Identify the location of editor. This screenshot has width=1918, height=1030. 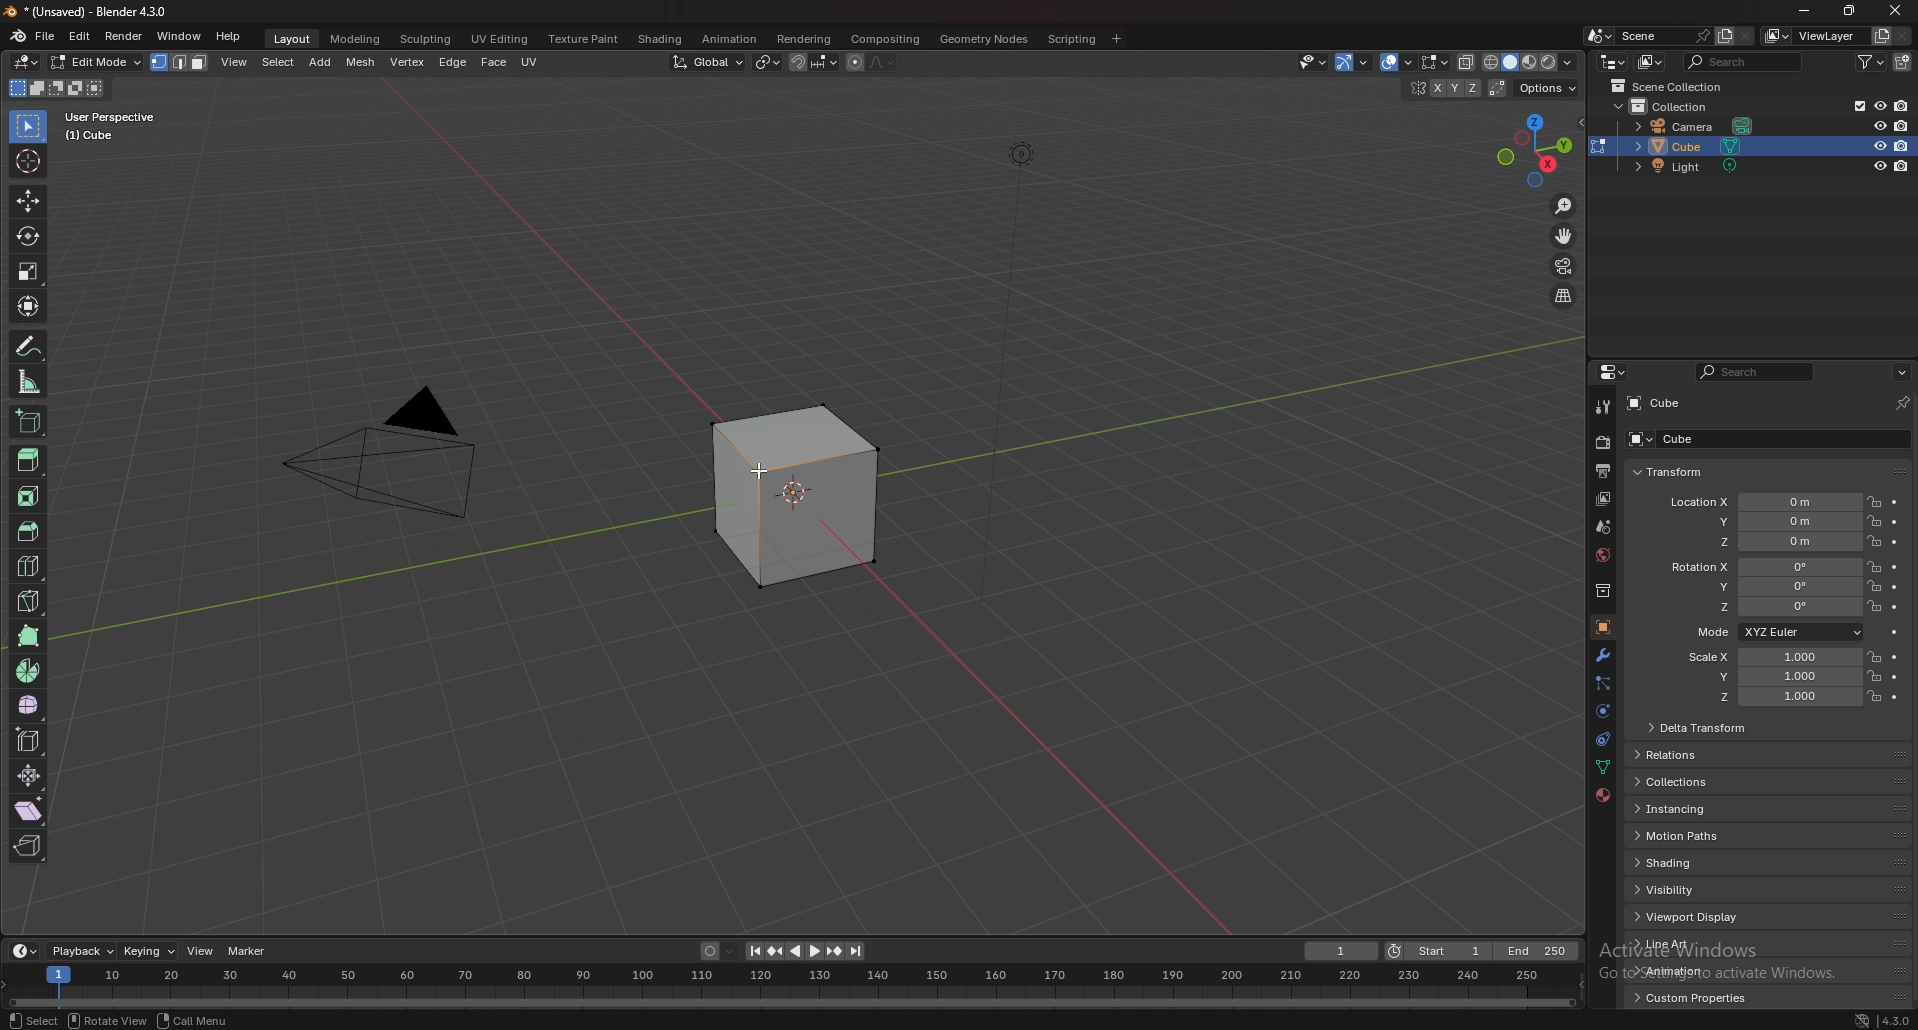
(1613, 372).